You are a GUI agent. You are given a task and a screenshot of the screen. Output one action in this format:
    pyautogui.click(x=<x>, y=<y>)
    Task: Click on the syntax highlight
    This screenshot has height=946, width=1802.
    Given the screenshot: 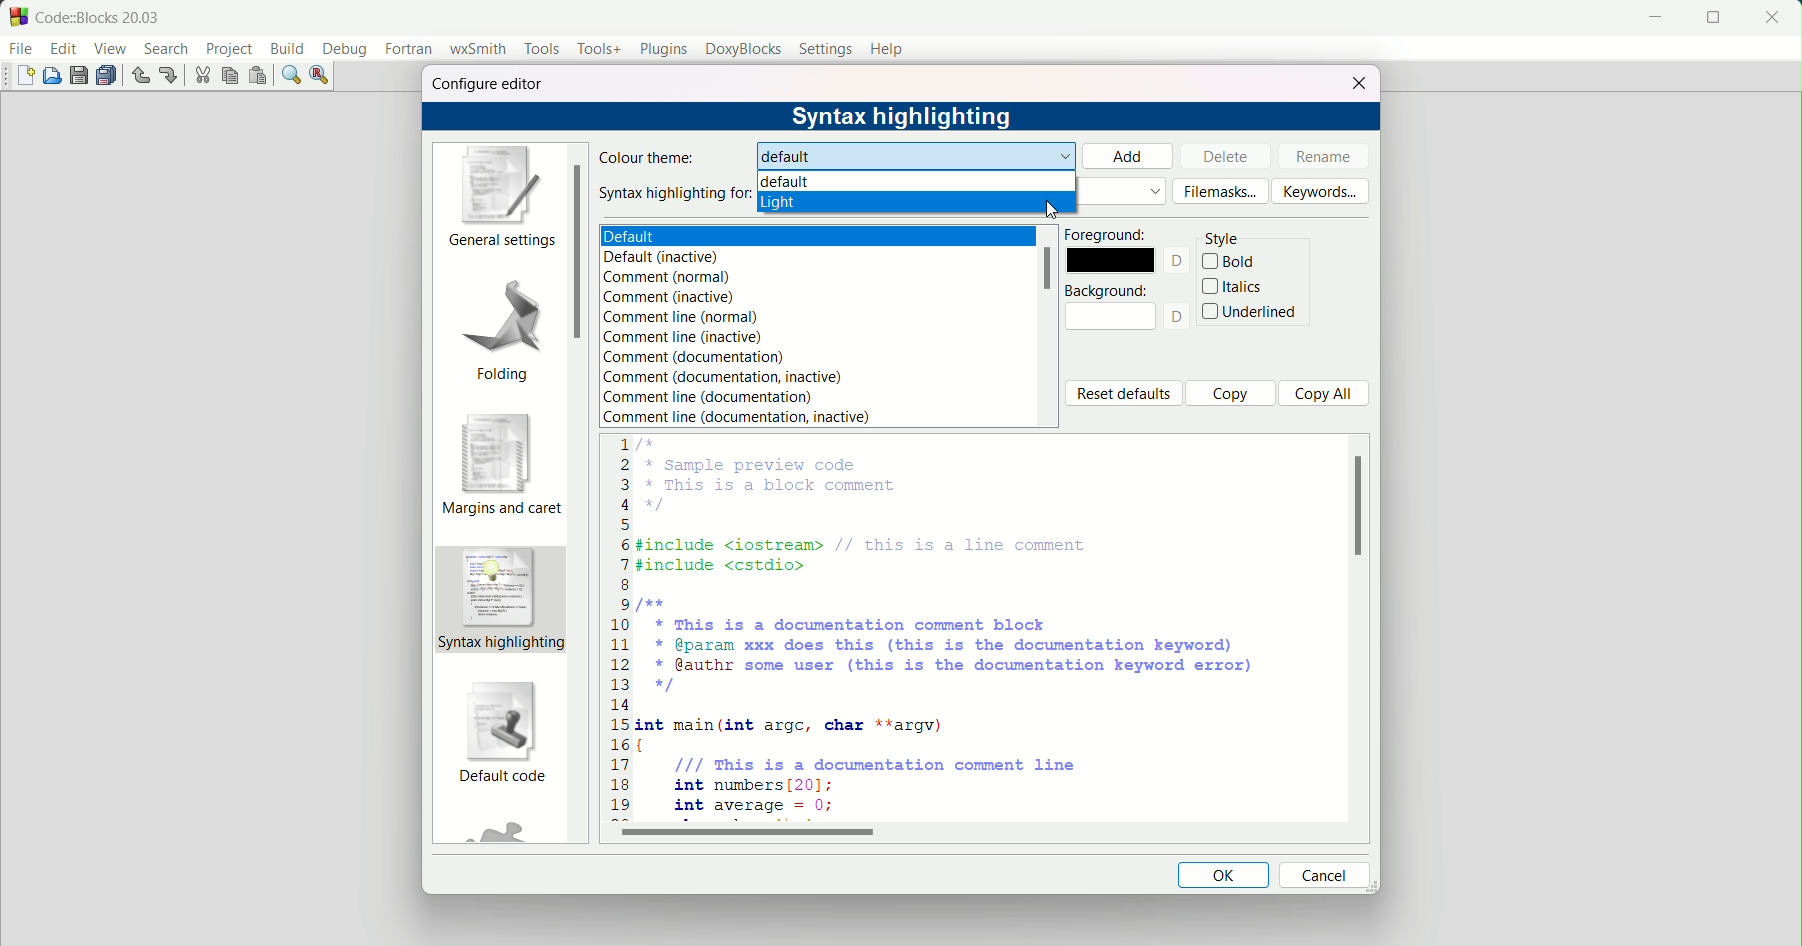 What is the action you would take?
    pyautogui.click(x=905, y=115)
    